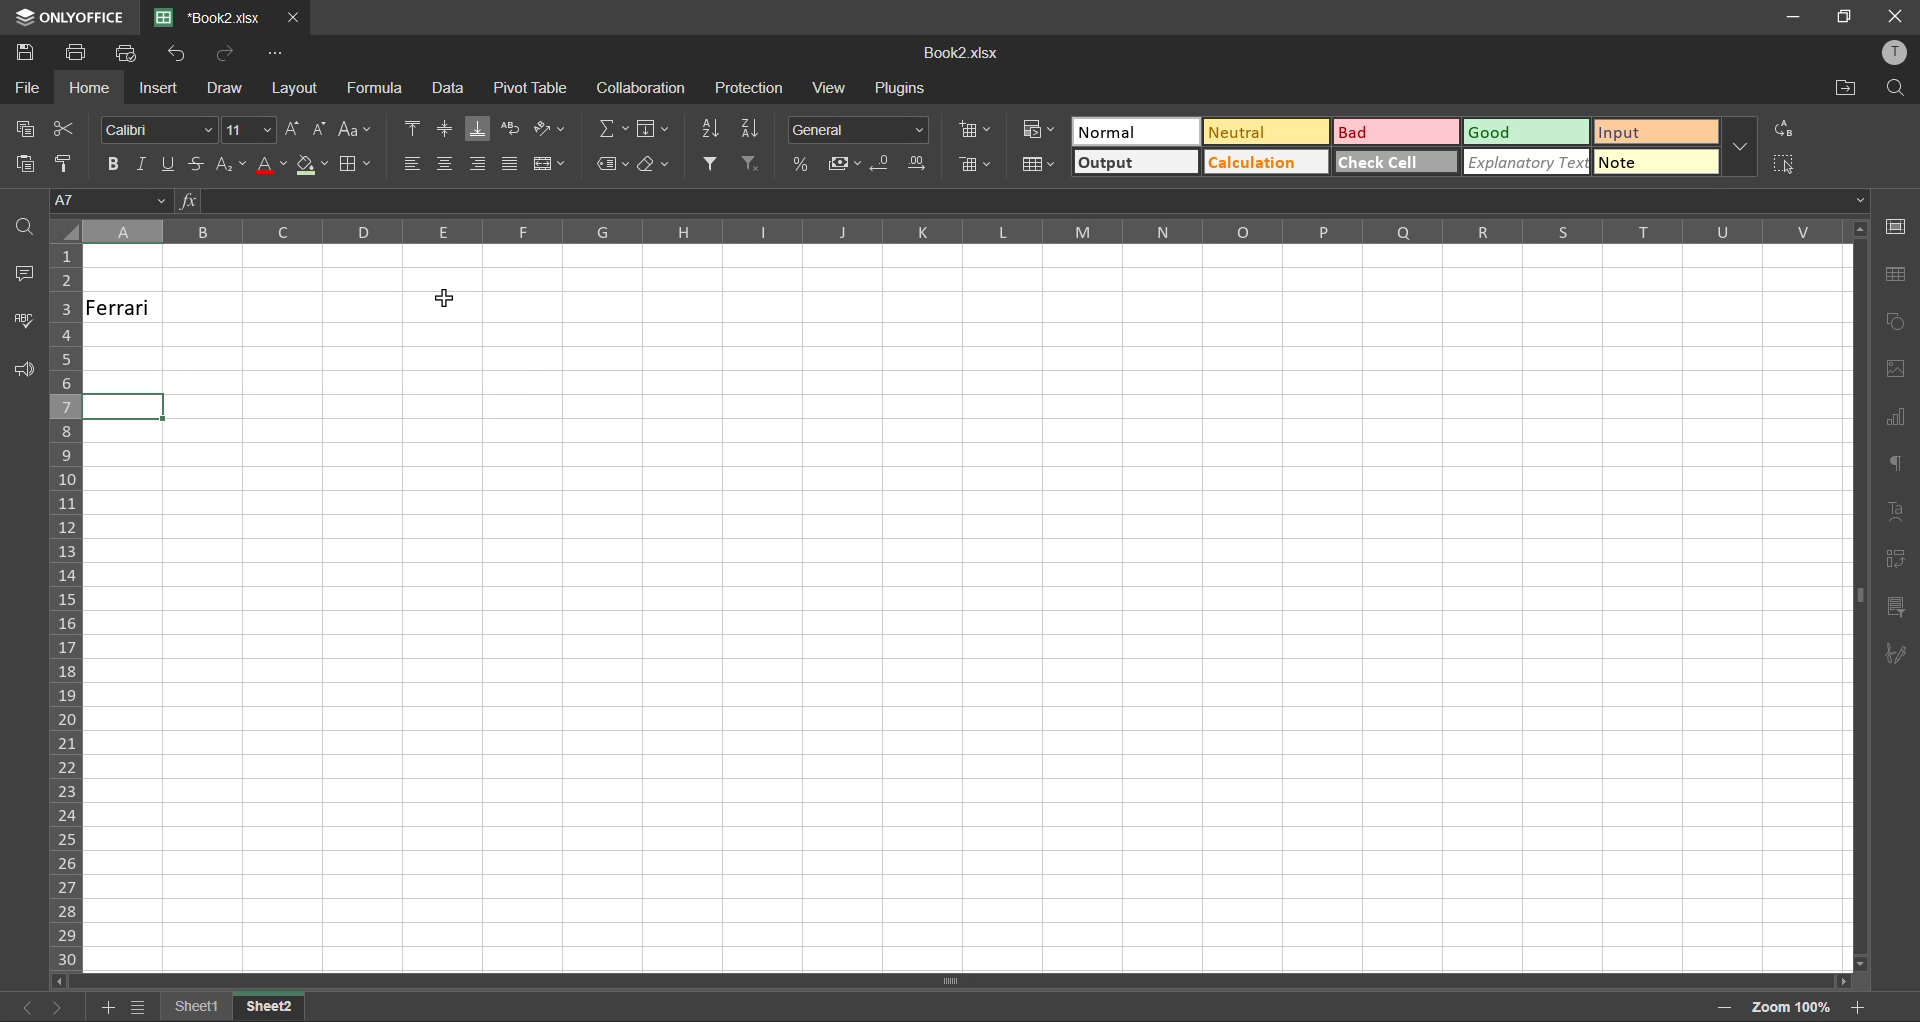 The image size is (1920, 1022). Describe the element at coordinates (59, 1004) in the screenshot. I see `next` at that location.